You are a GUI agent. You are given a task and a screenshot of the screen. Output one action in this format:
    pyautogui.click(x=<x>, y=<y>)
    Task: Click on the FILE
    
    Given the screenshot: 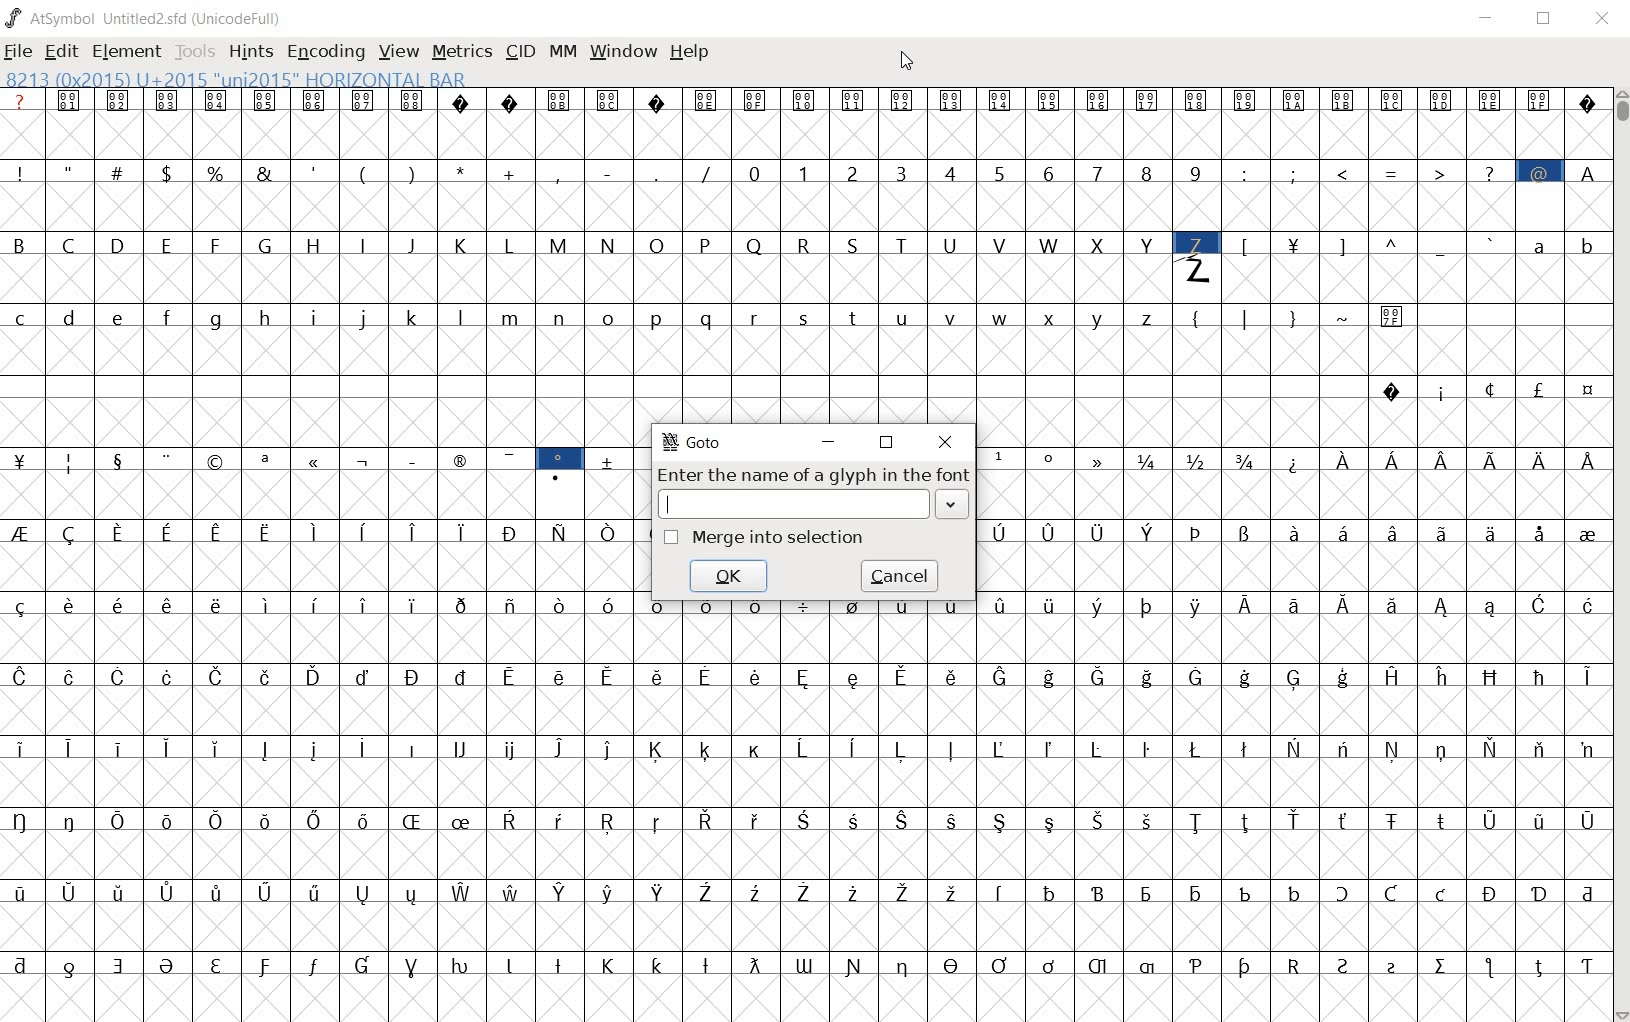 What is the action you would take?
    pyautogui.click(x=21, y=50)
    